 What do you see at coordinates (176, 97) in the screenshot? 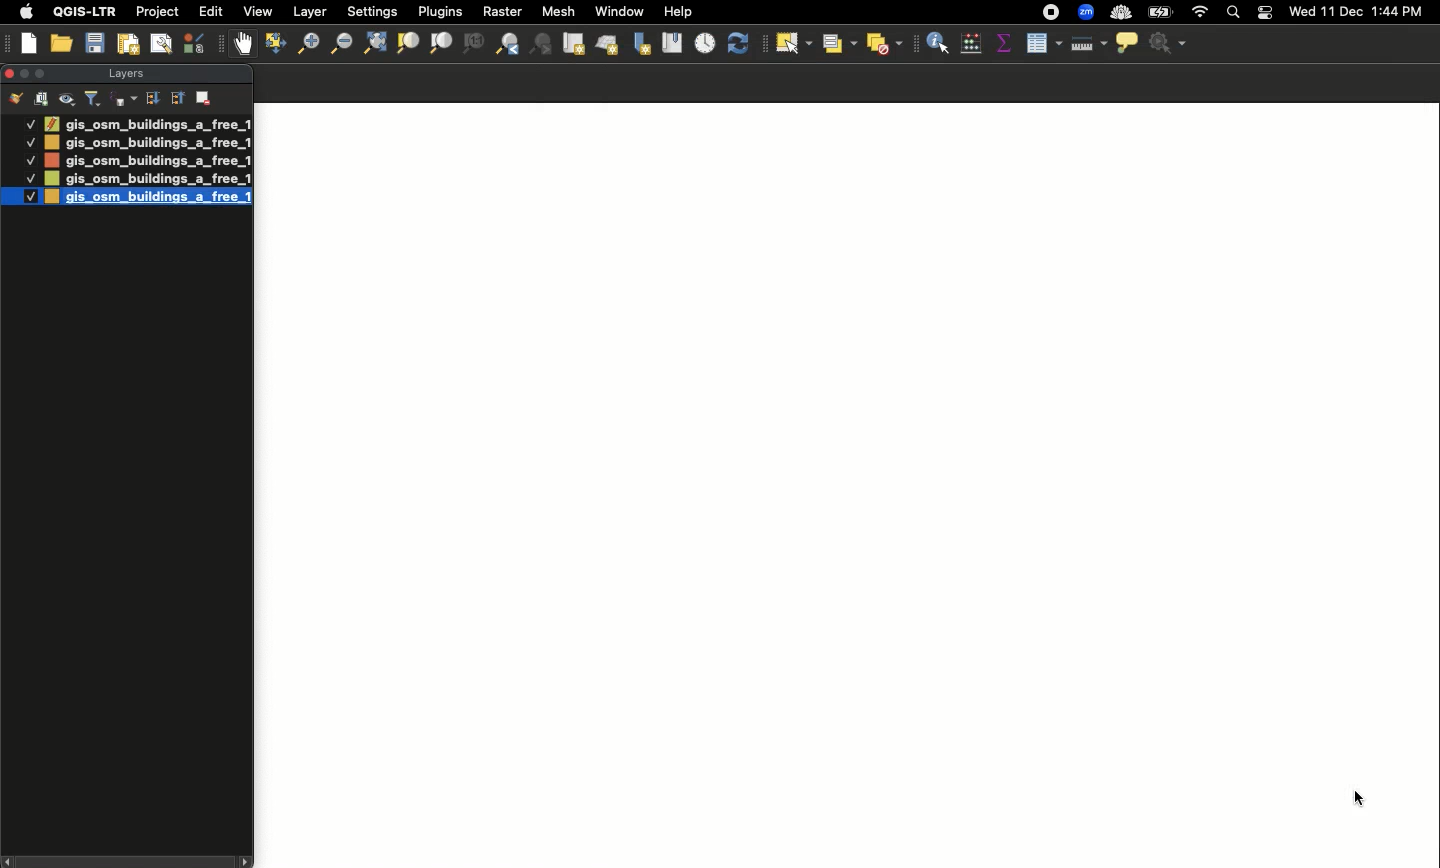
I see `Sort ascending` at bounding box center [176, 97].